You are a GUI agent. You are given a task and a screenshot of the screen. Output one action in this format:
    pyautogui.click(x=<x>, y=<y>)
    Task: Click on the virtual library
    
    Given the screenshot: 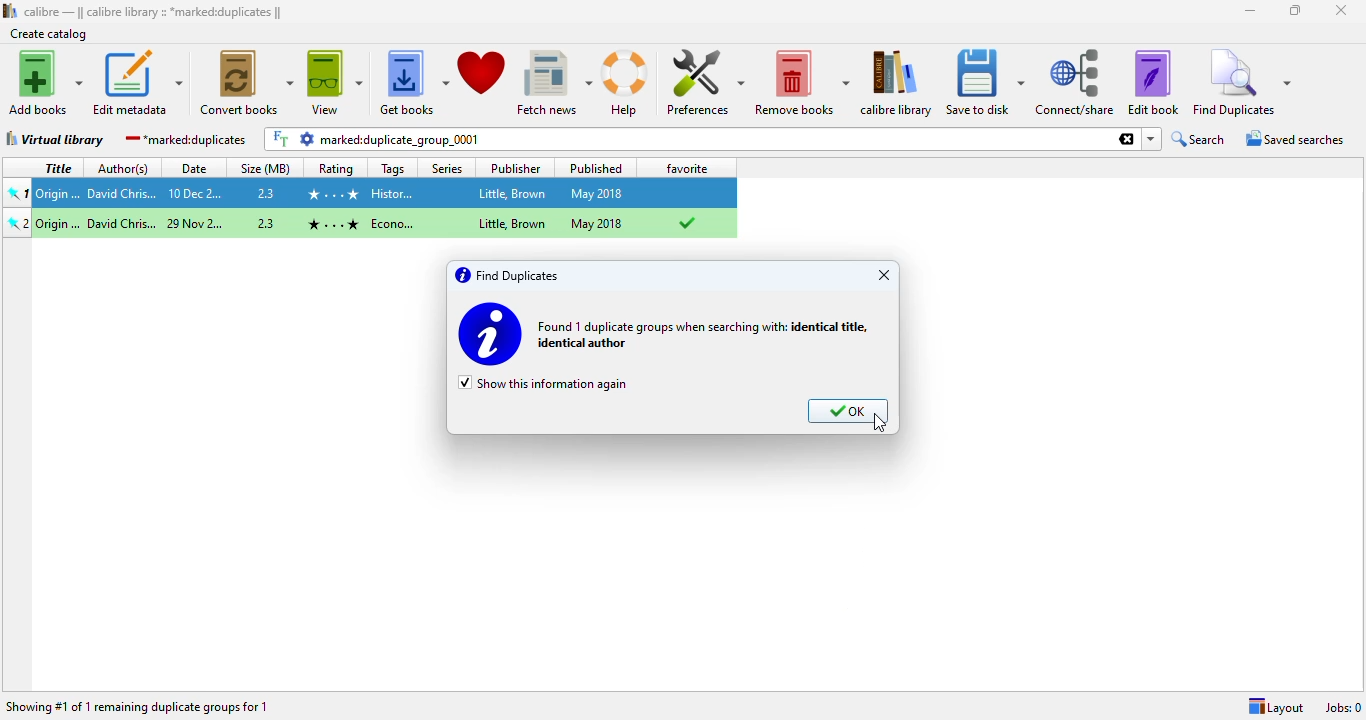 What is the action you would take?
    pyautogui.click(x=49, y=138)
    